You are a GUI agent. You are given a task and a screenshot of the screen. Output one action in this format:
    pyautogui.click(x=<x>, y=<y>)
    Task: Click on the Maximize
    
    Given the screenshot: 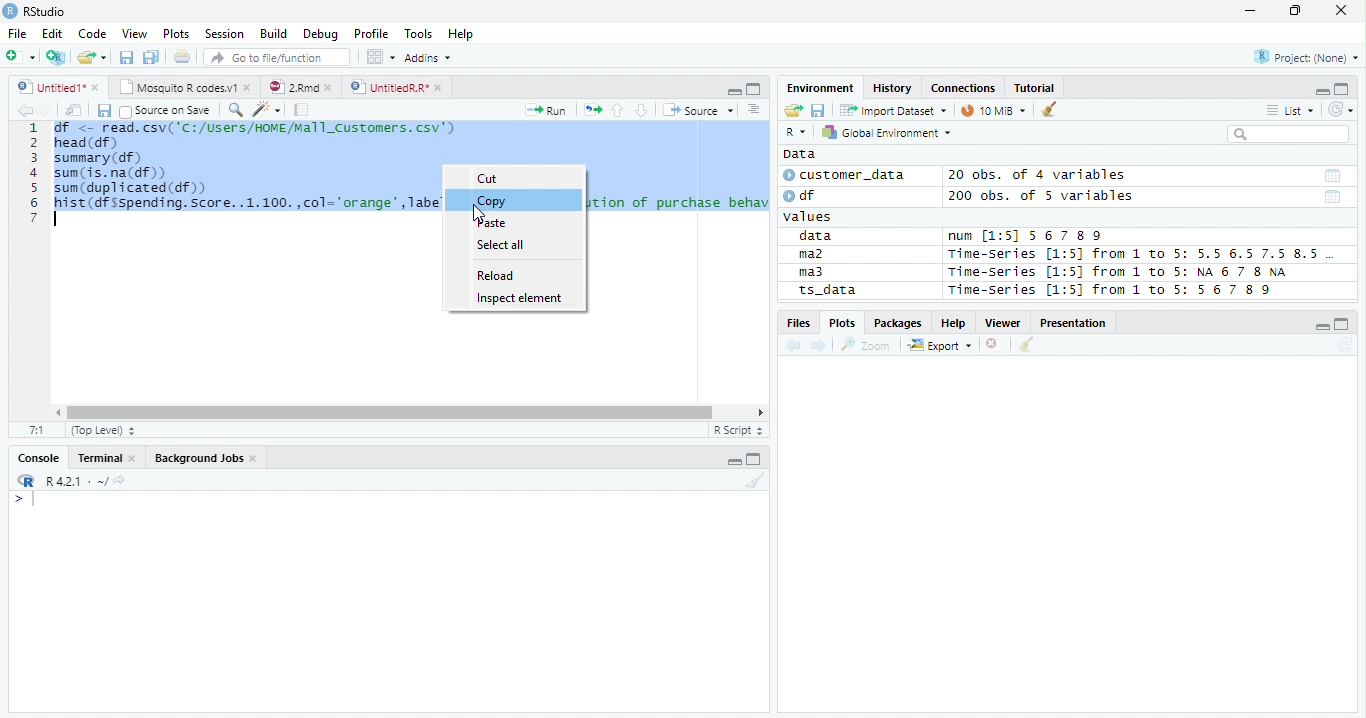 What is the action you would take?
    pyautogui.click(x=1343, y=89)
    